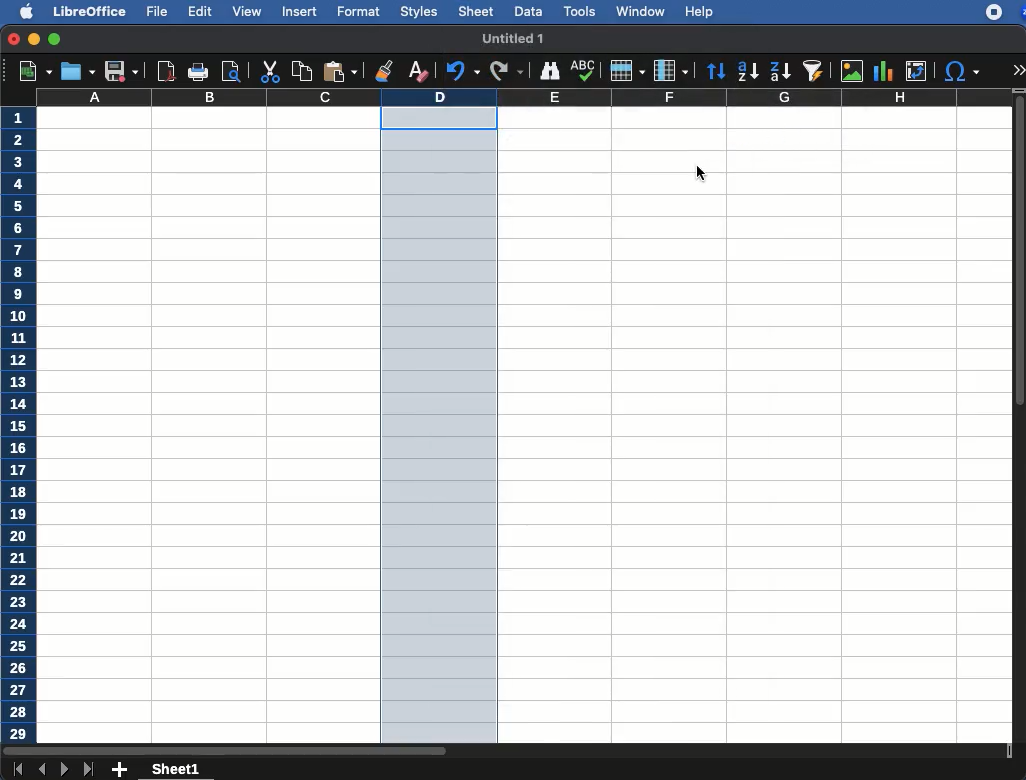 This screenshot has height=780, width=1026. I want to click on data, so click(528, 10).